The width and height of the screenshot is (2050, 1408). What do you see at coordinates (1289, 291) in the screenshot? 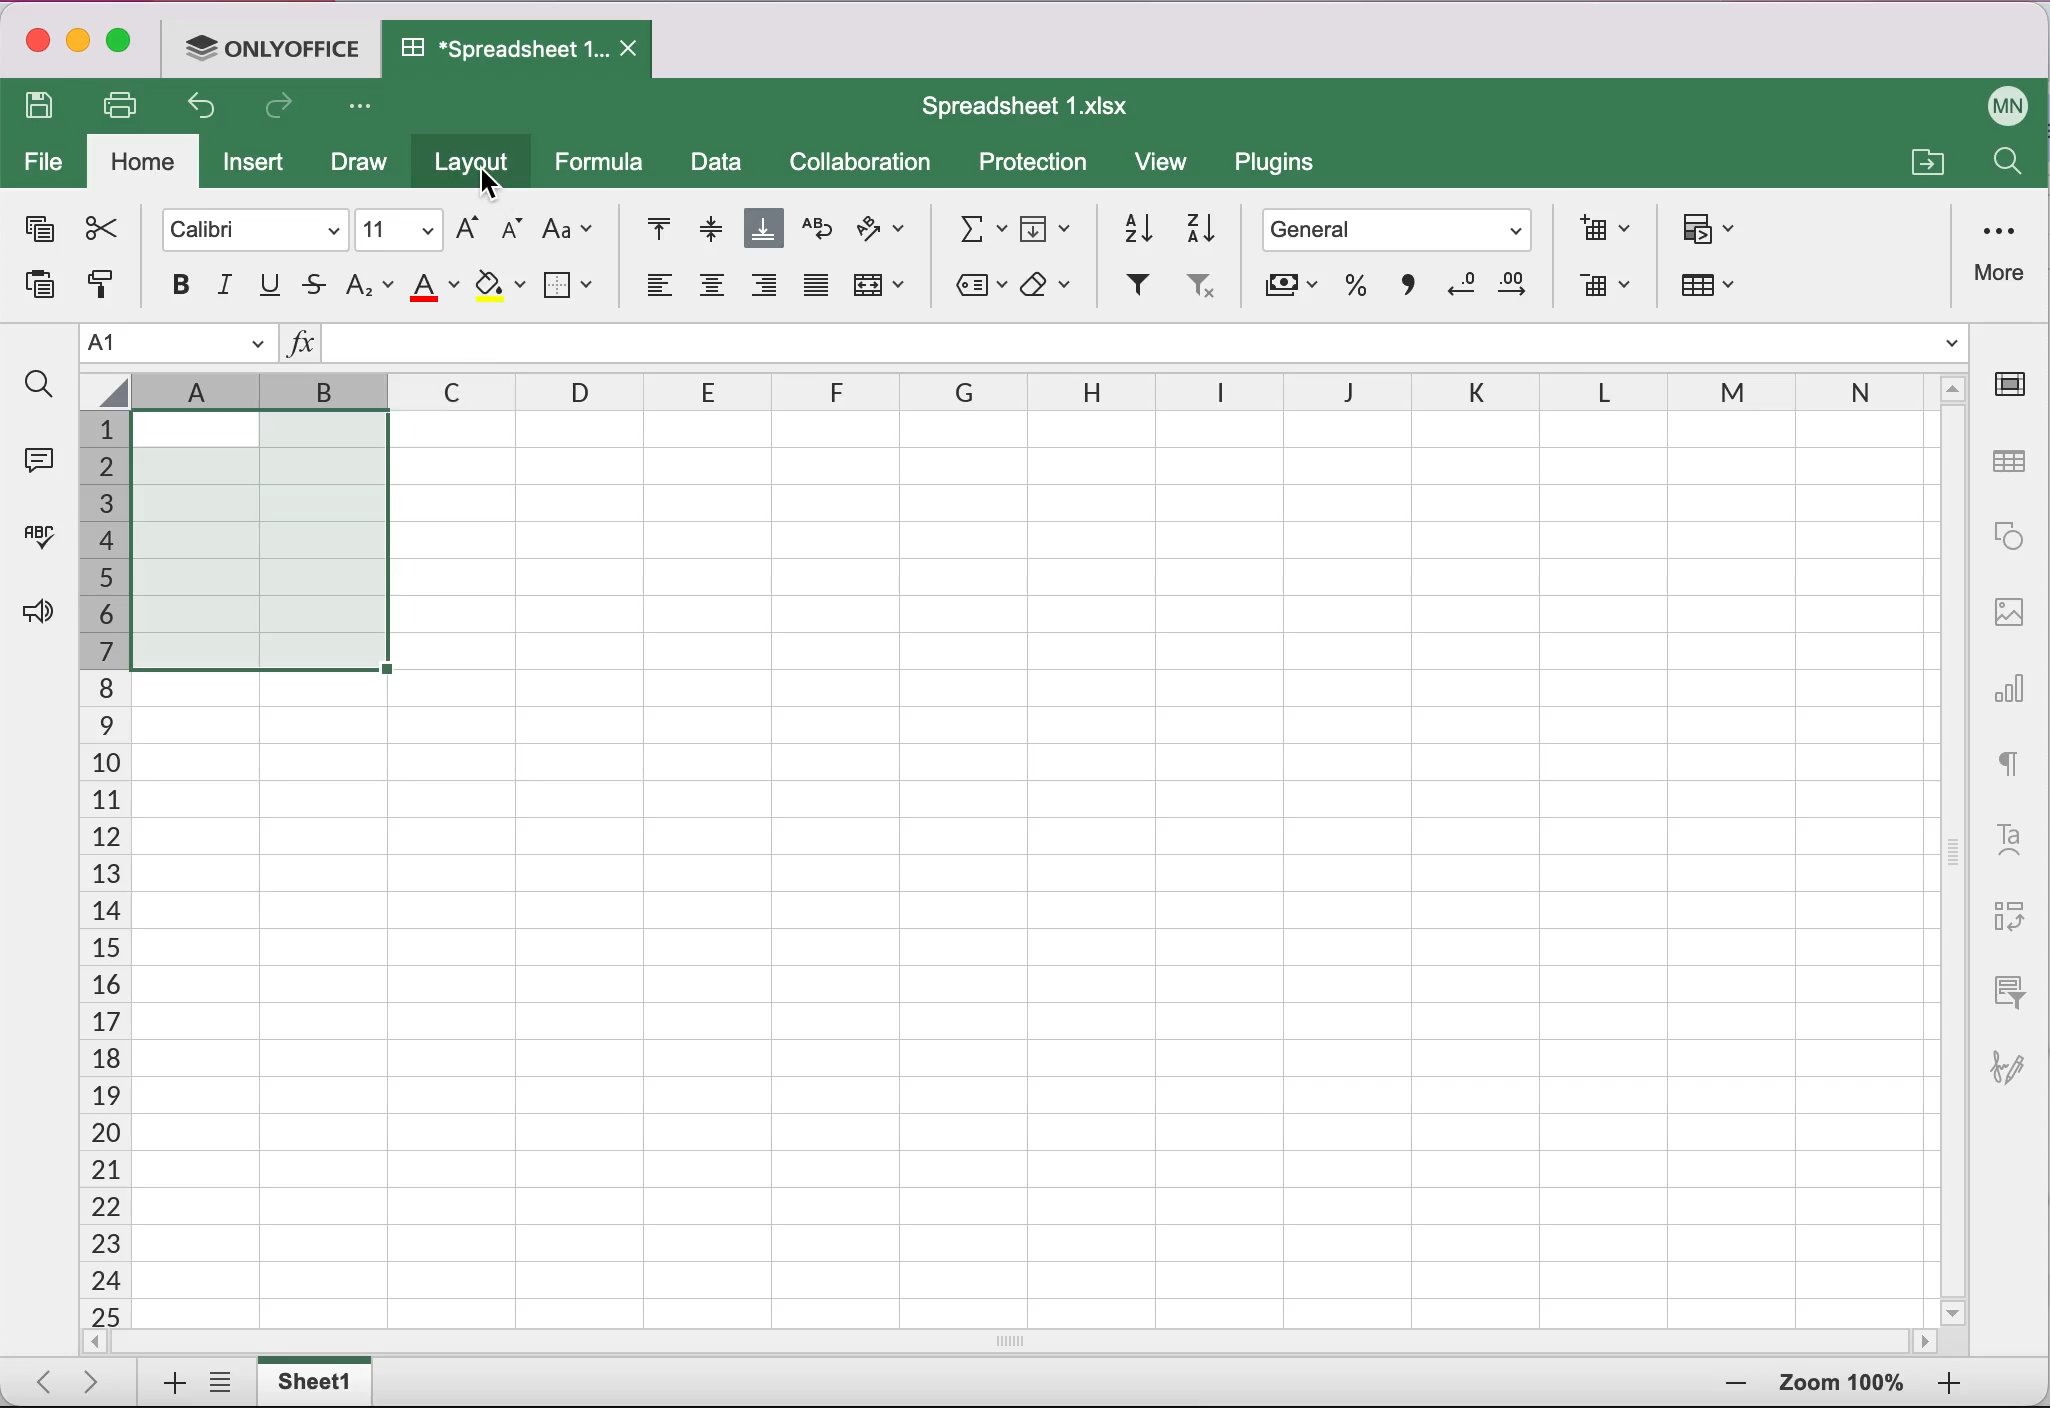
I see `accounting style` at bounding box center [1289, 291].